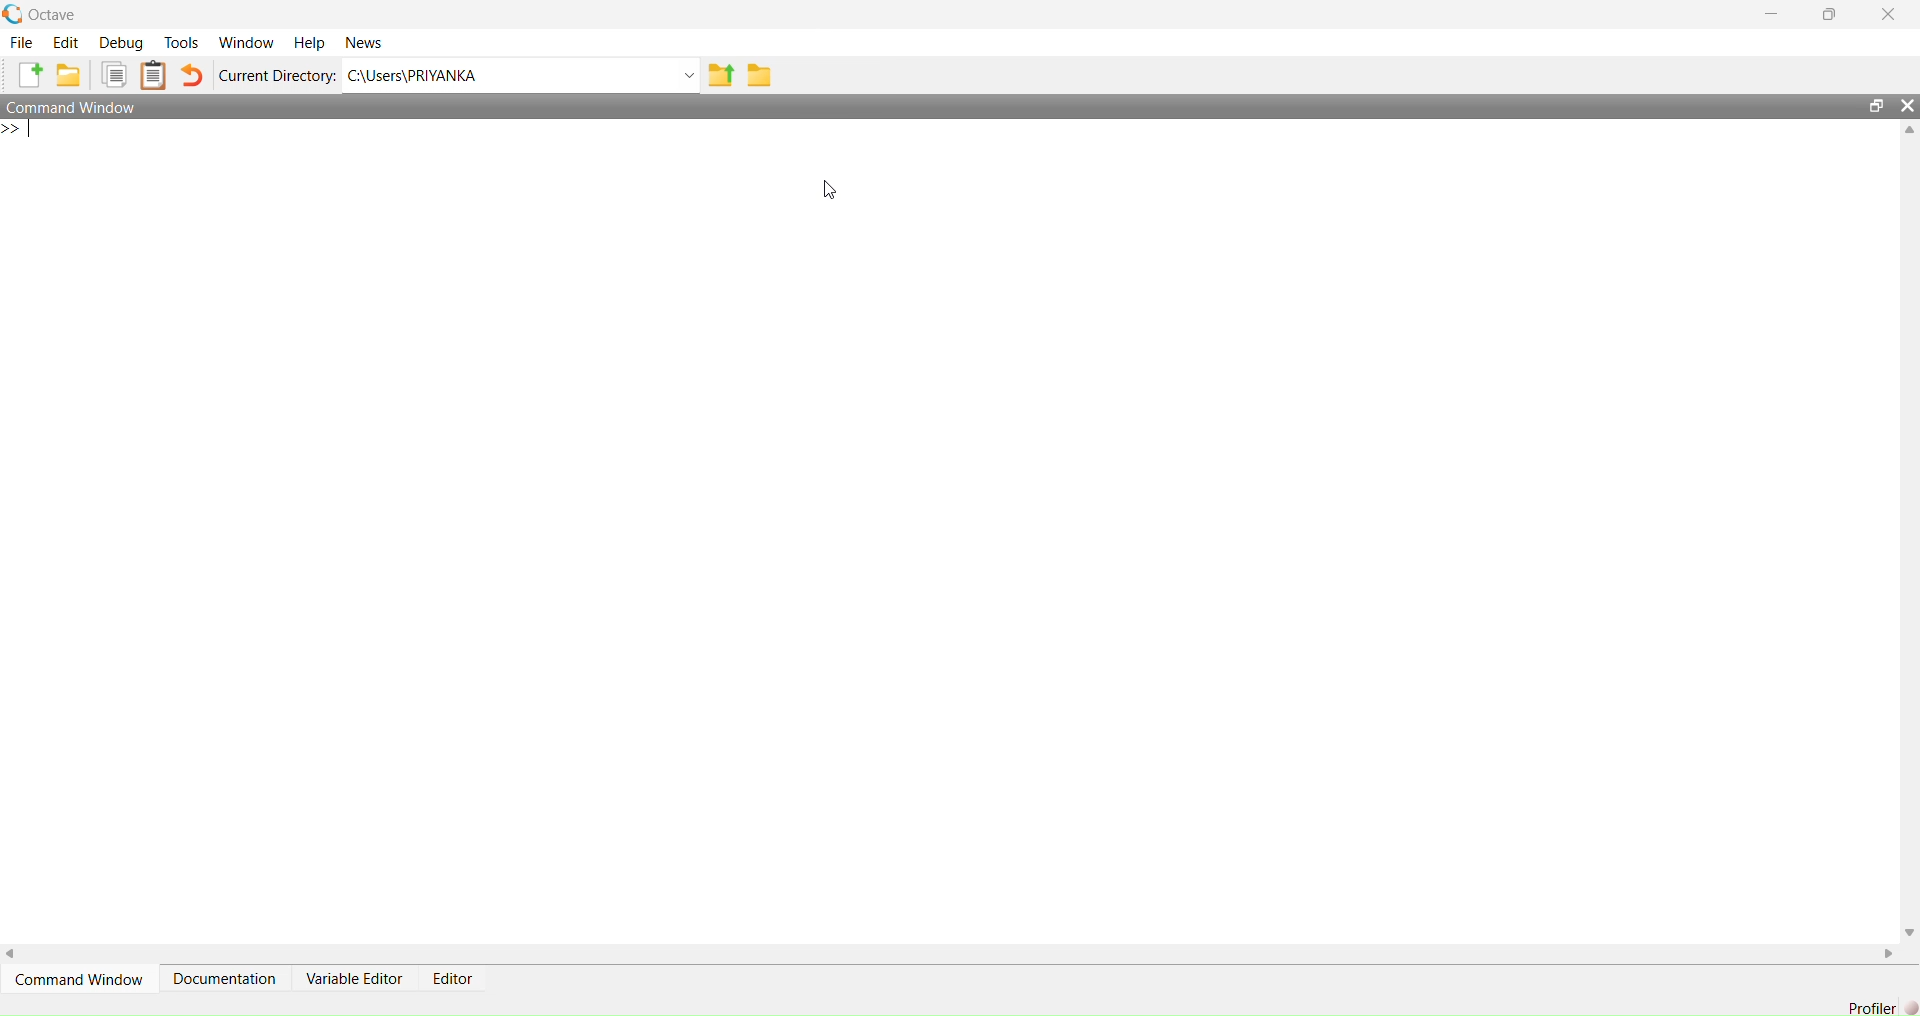 The width and height of the screenshot is (1920, 1016). What do you see at coordinates (951, 953) in the screenshot?
I see `horizontal scroll bar` at bounding box center [951, 953].